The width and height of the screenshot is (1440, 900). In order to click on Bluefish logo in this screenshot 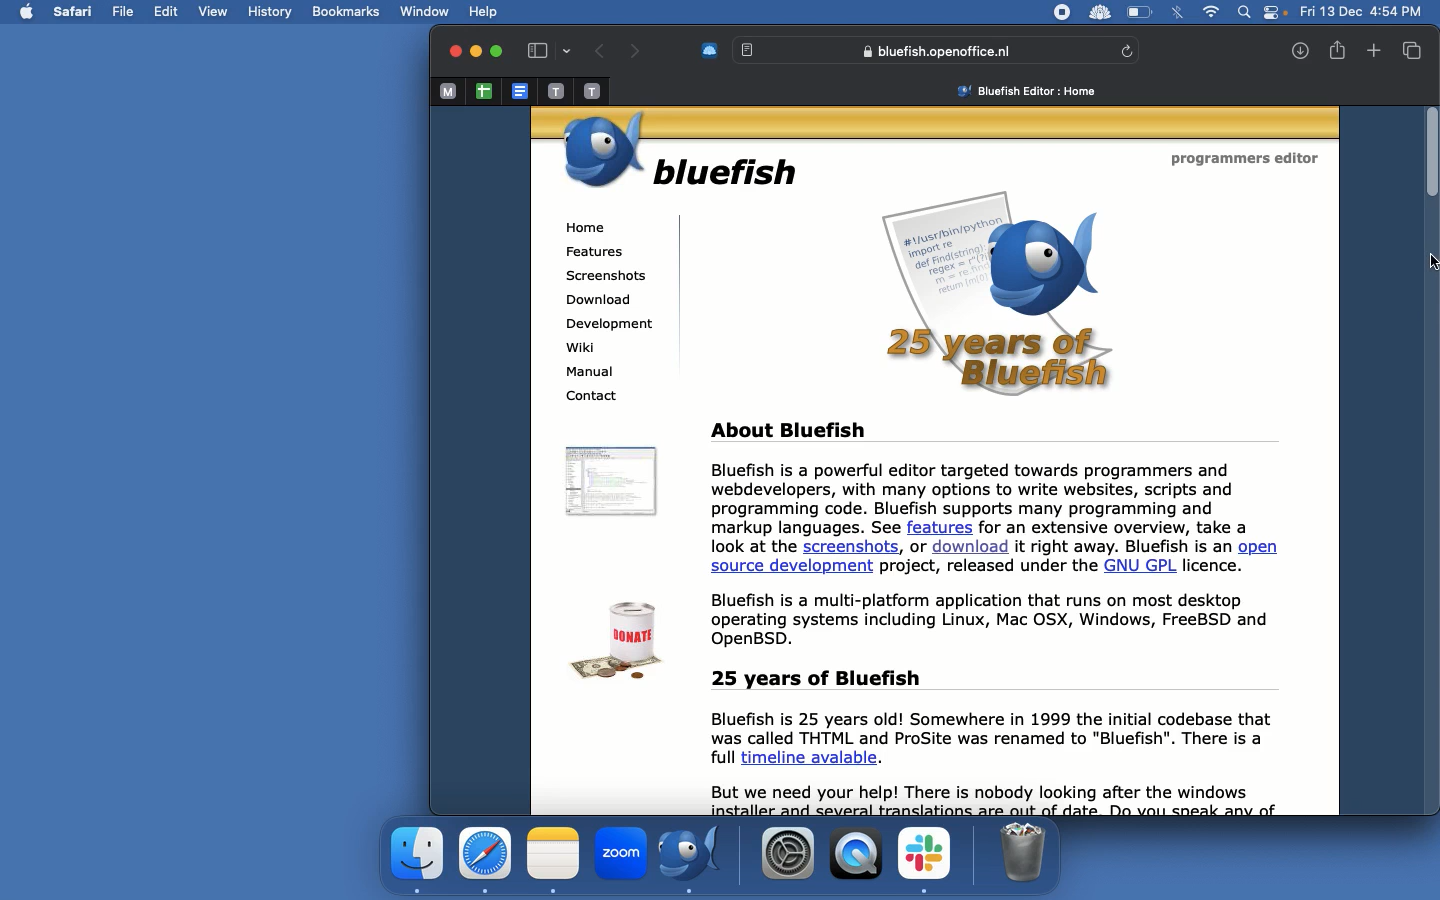, I will do `click(679, 153)`.